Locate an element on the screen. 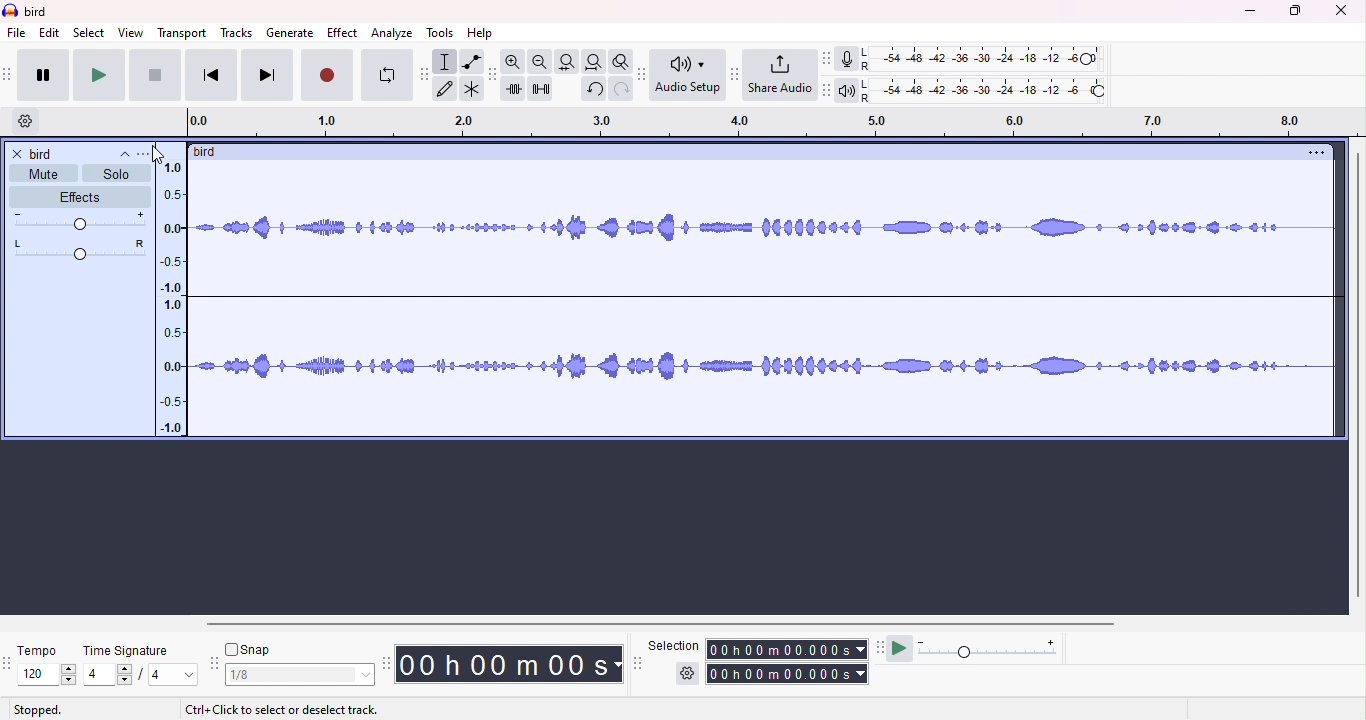 This screenshot has height=720, width=1366. waveform is located at coordinates (762, 305).